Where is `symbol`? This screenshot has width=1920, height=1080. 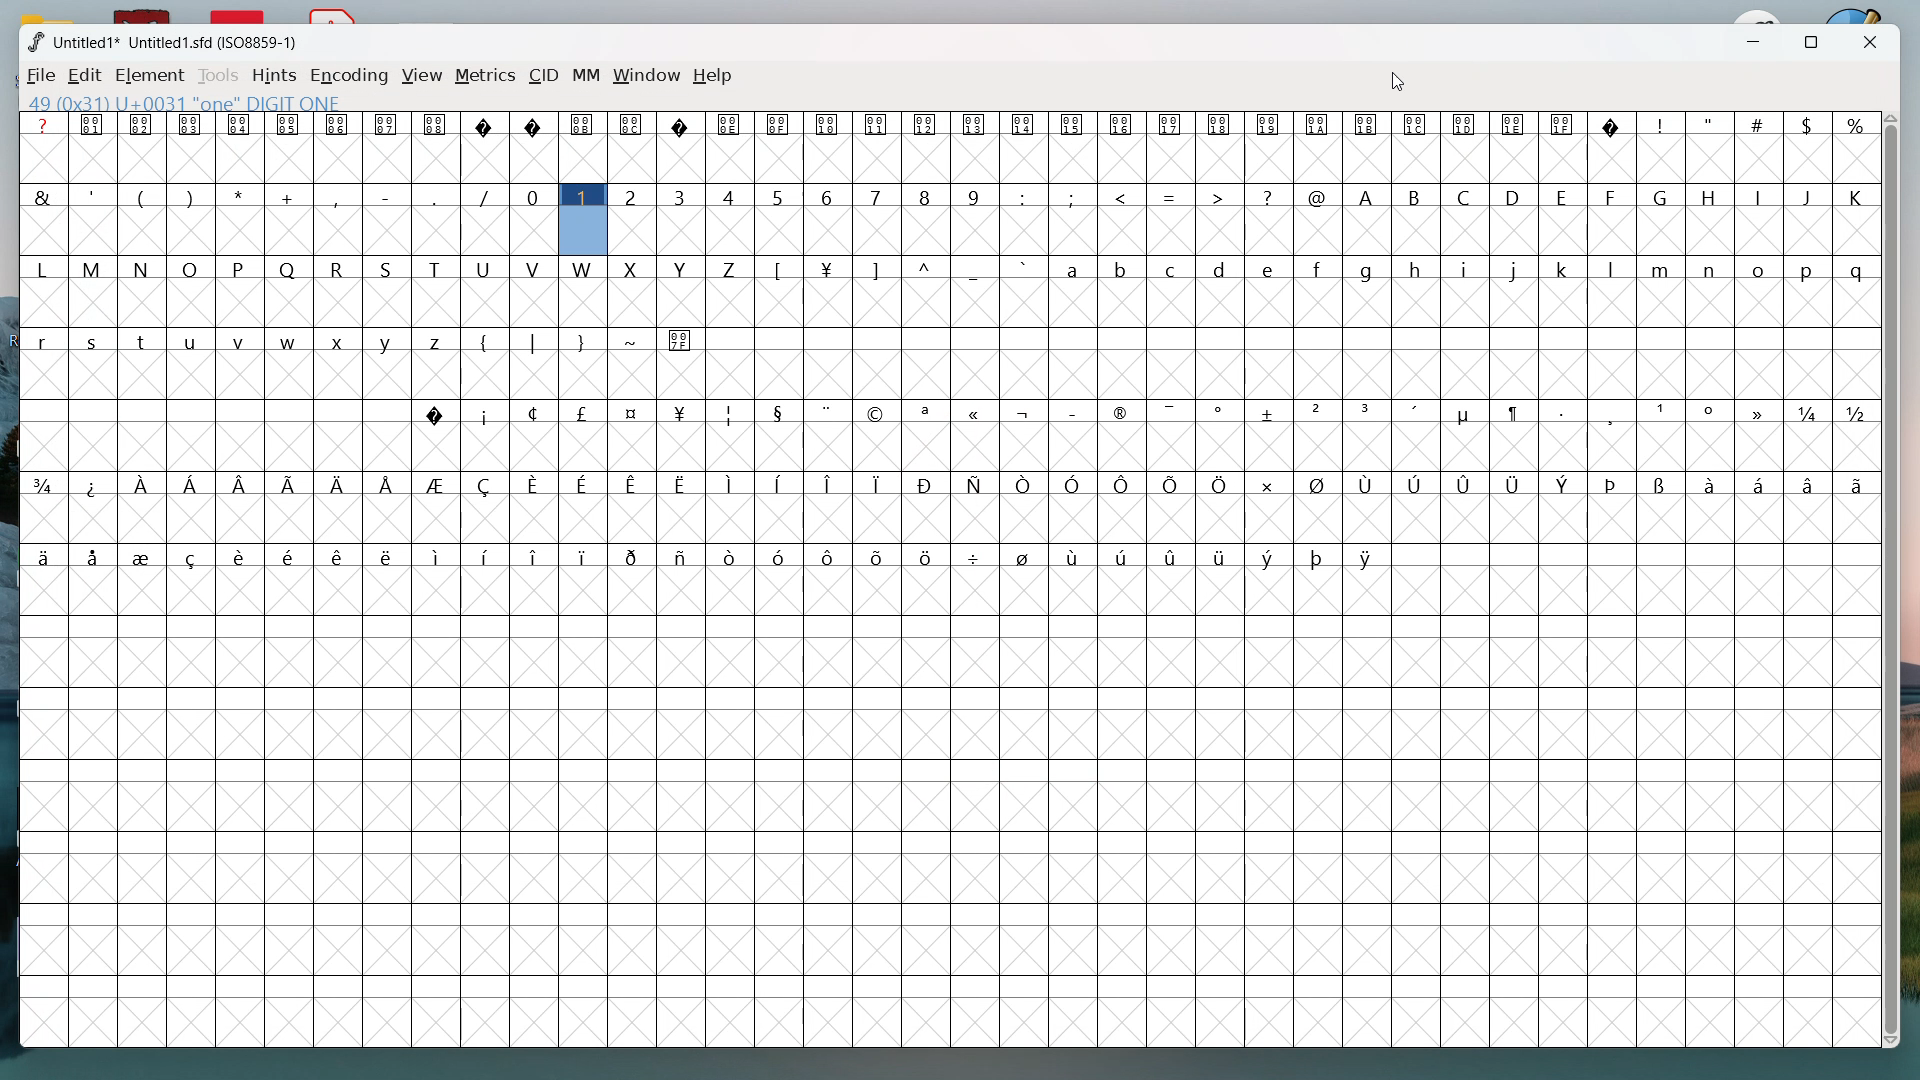
symbol is located at coordinates (1026, 484).